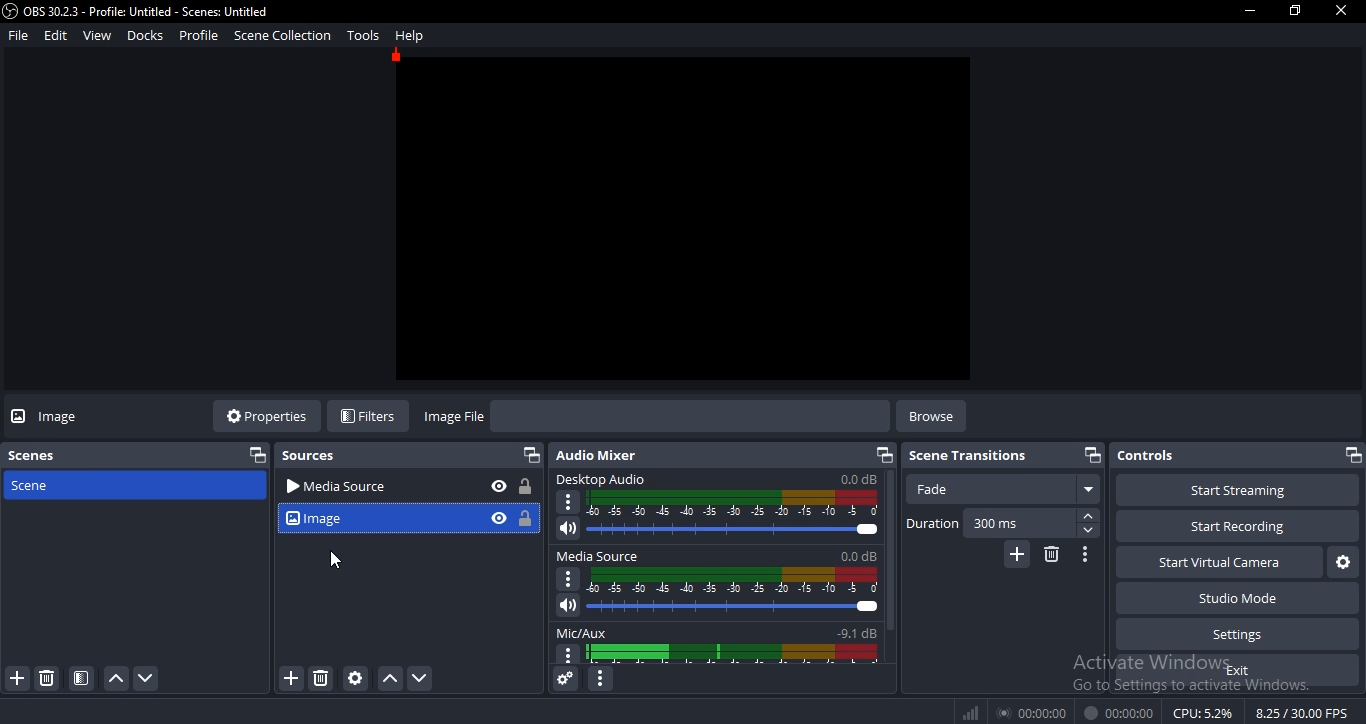  Describe the element at coordinates (270, 417) in the screenshot. I see `properties` at that location.